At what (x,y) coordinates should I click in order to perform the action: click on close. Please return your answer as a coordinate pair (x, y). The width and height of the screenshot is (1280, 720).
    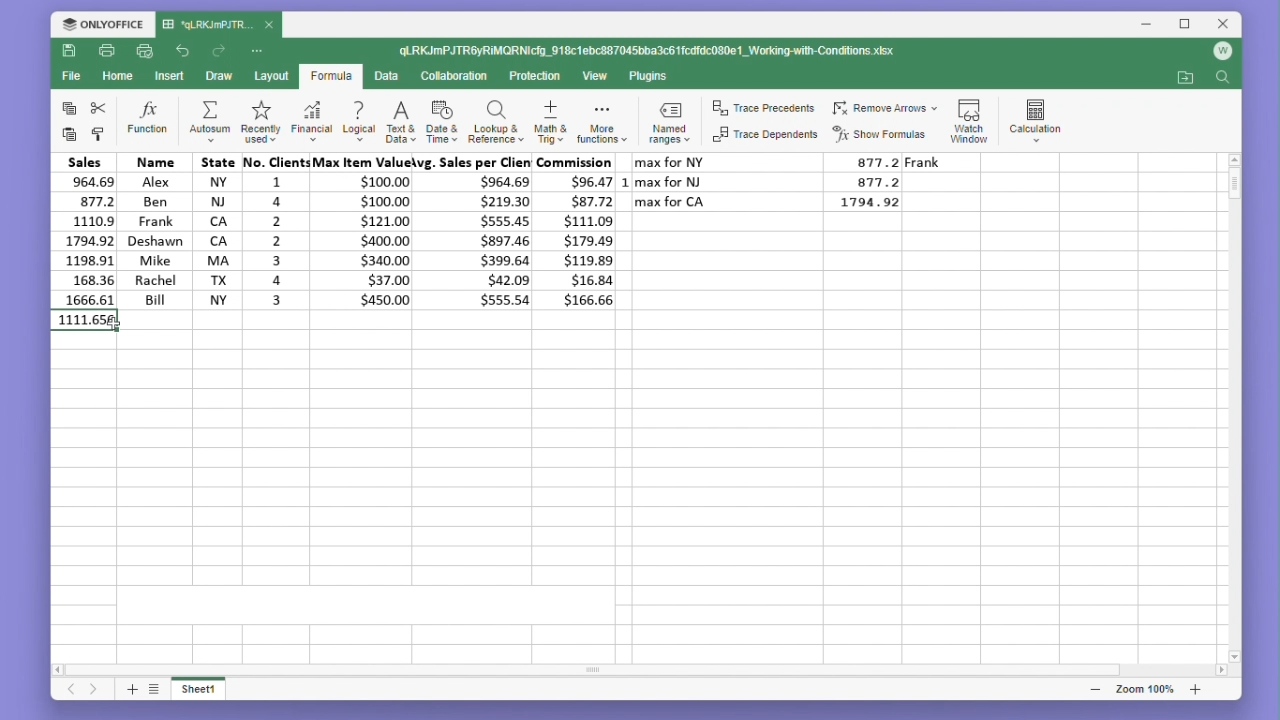
    Looking at the image, I should click on (270, 24).